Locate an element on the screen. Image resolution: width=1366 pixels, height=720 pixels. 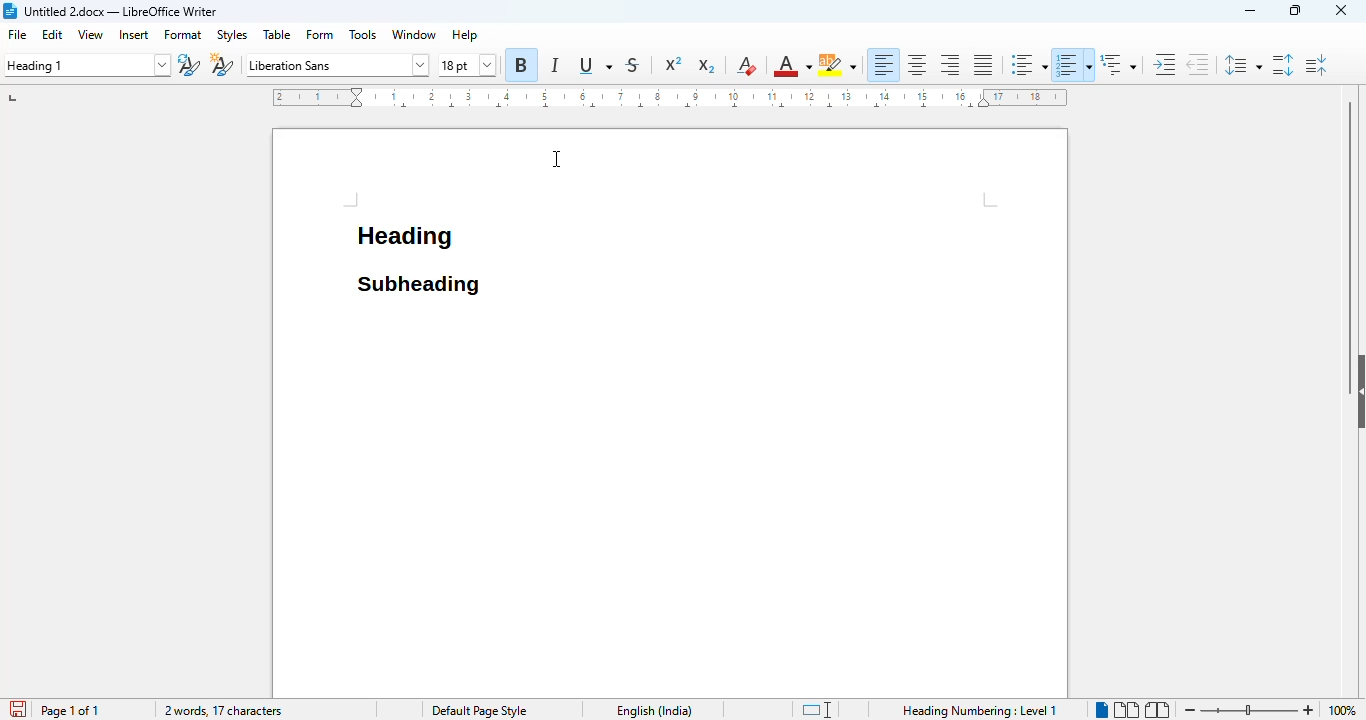
zoom out is located at coordinates (1188, 710).